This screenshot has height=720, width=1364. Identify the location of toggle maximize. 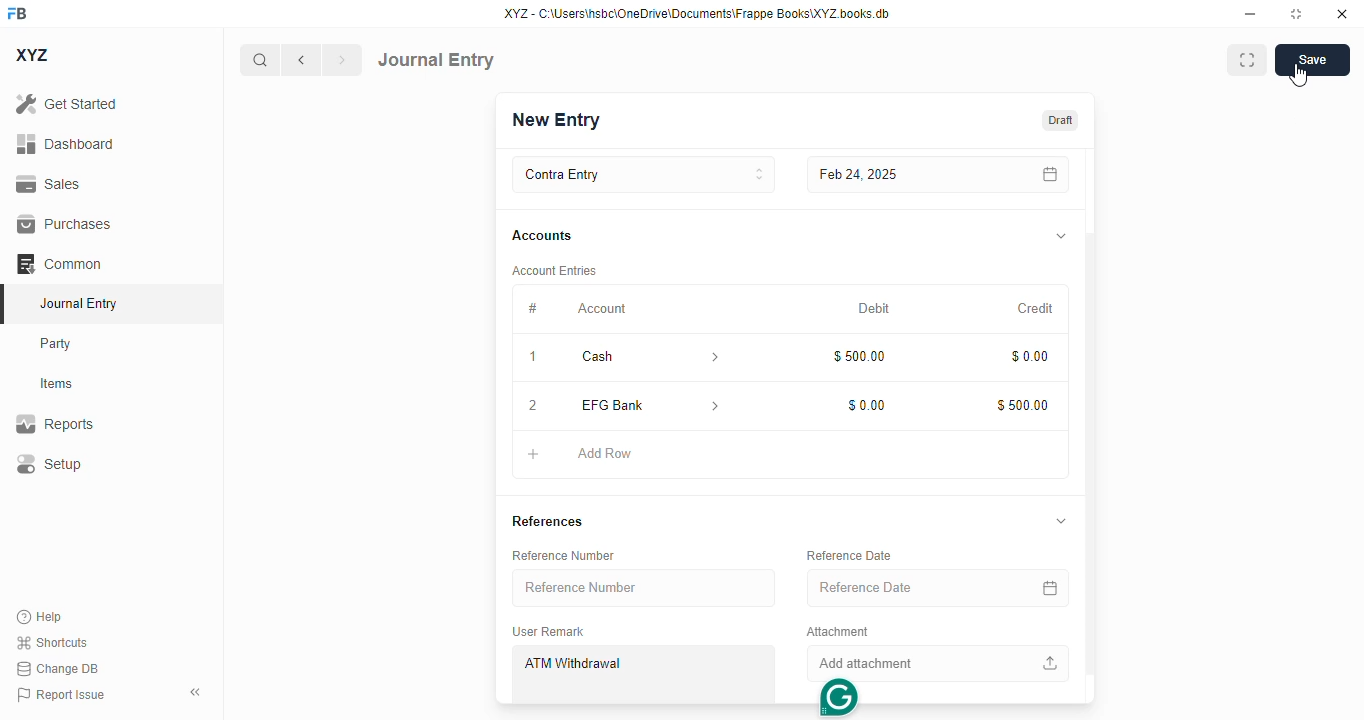
(1296, 14).